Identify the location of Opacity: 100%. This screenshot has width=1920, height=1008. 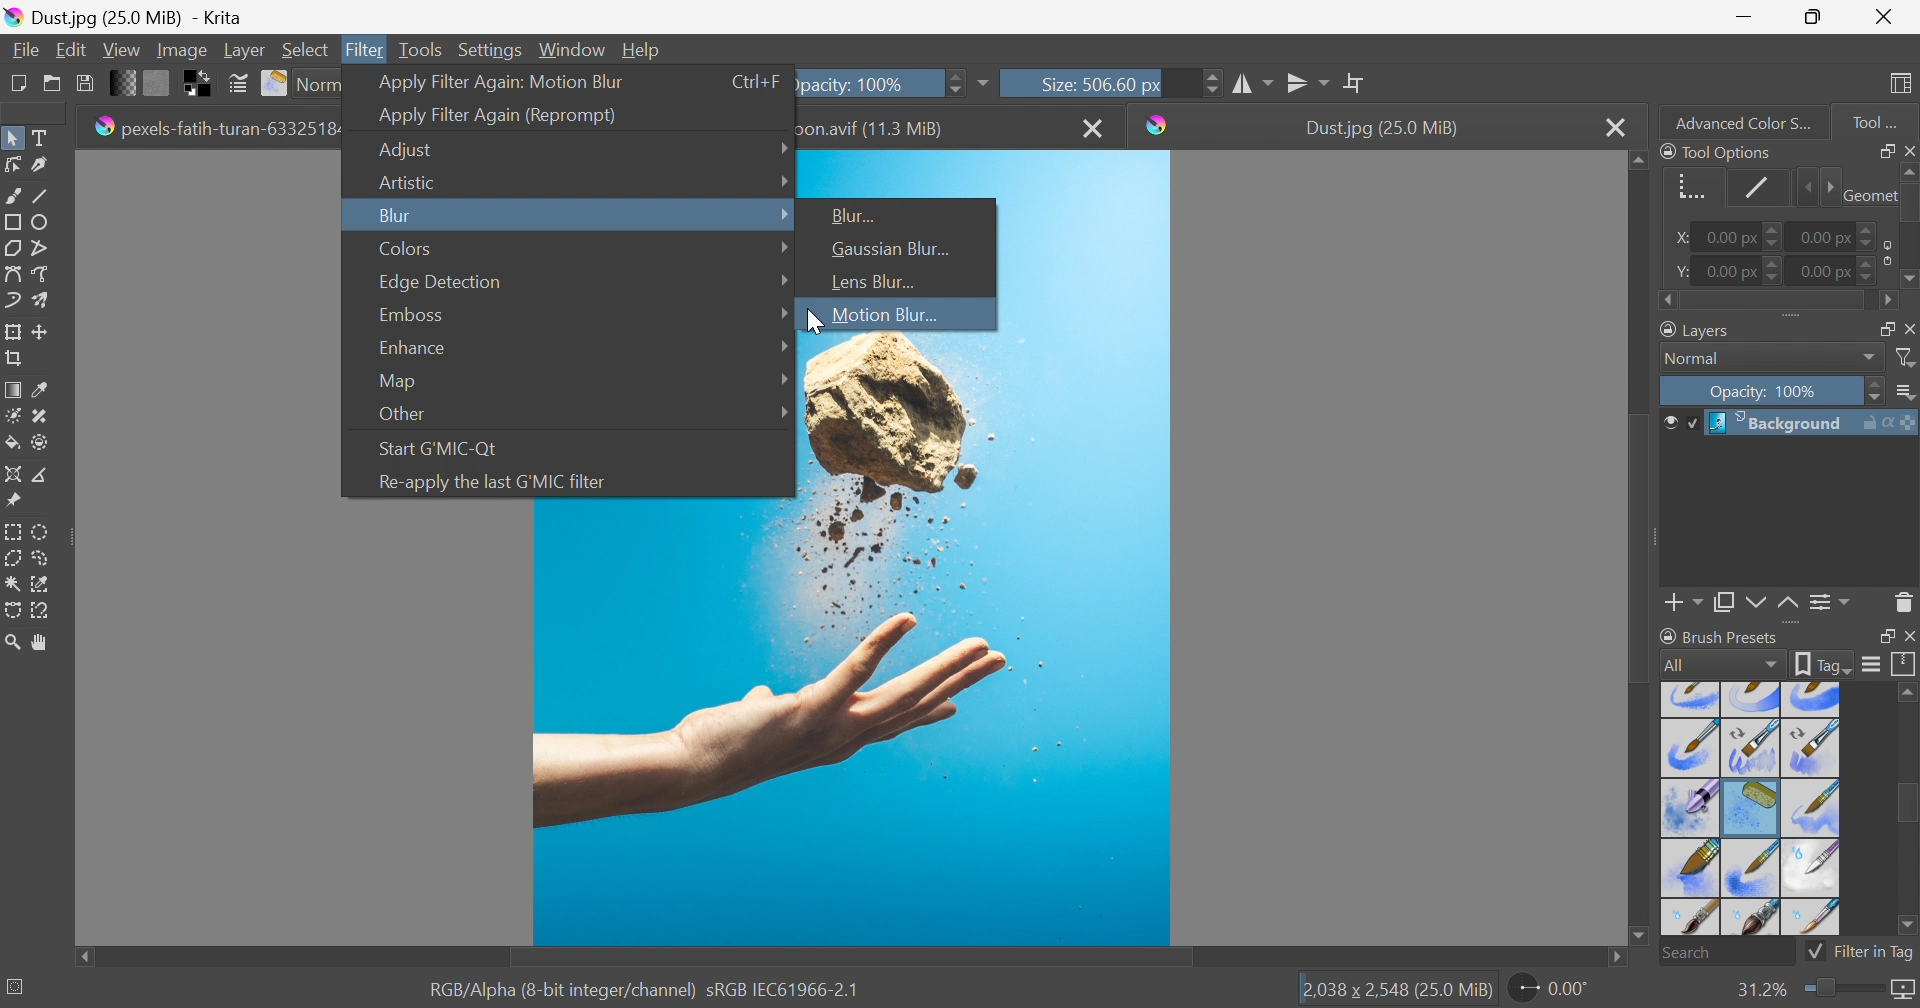
(867, 81).